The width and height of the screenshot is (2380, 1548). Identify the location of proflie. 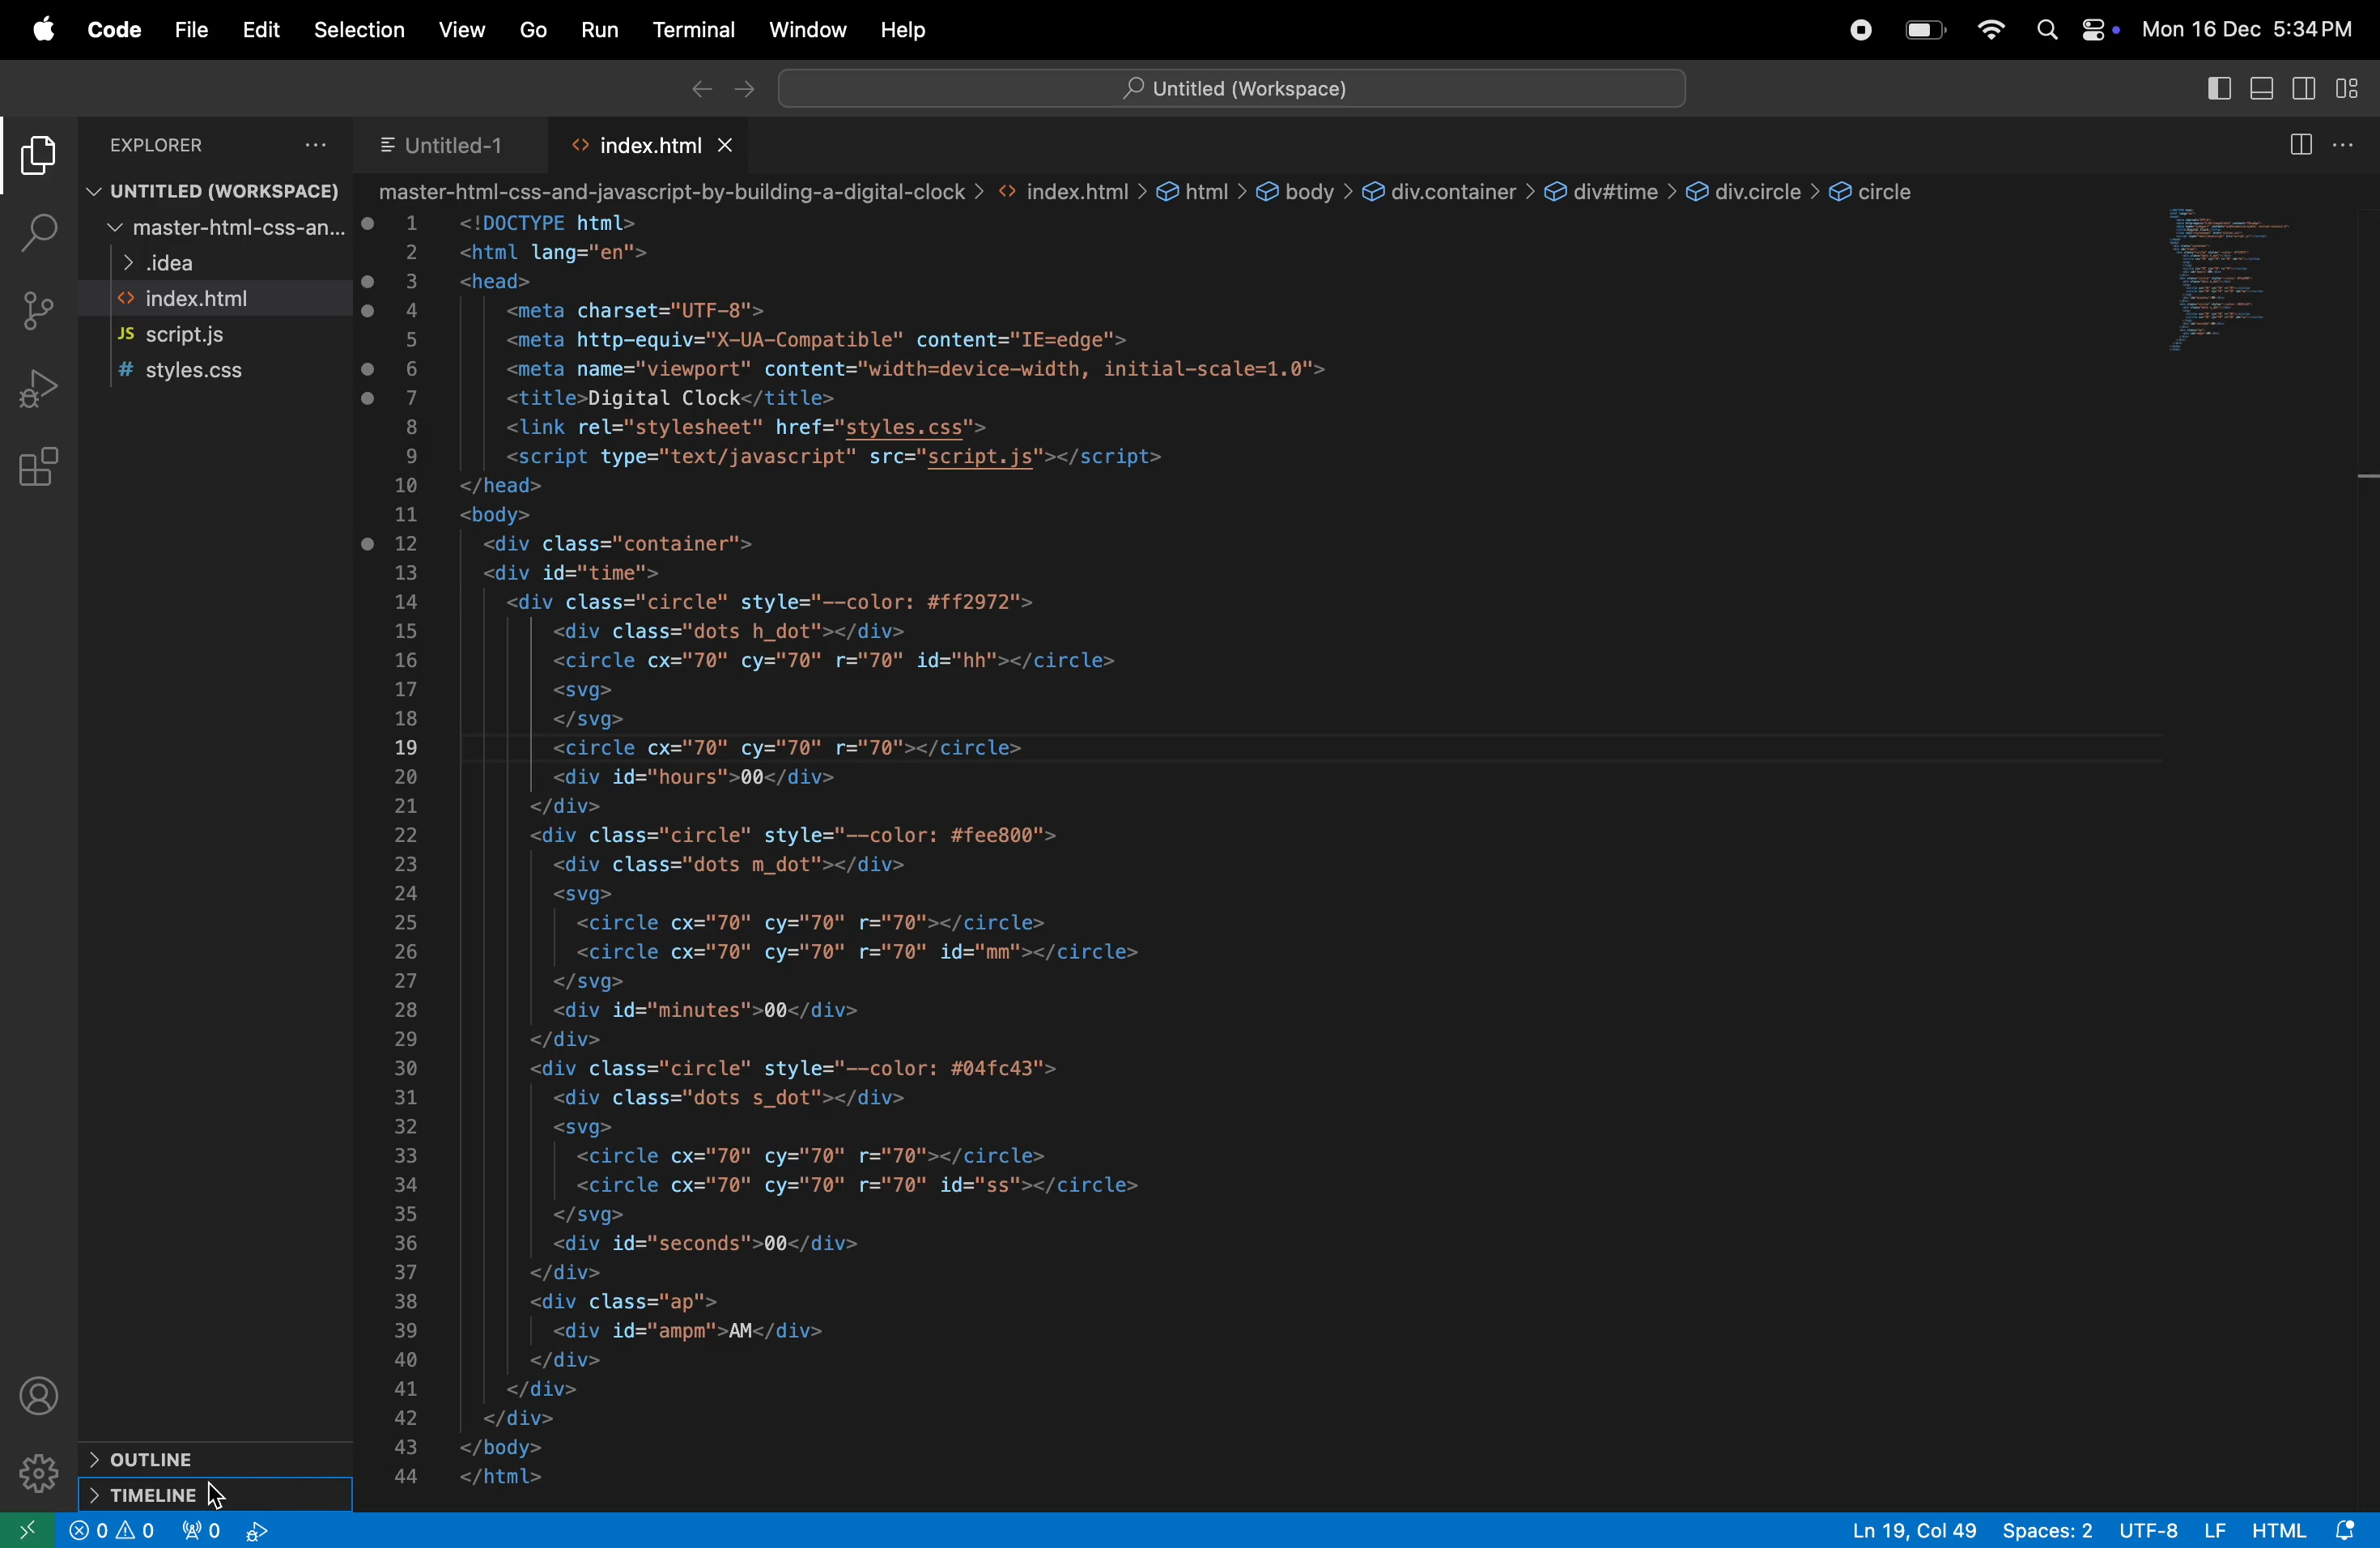
(41, 1394).